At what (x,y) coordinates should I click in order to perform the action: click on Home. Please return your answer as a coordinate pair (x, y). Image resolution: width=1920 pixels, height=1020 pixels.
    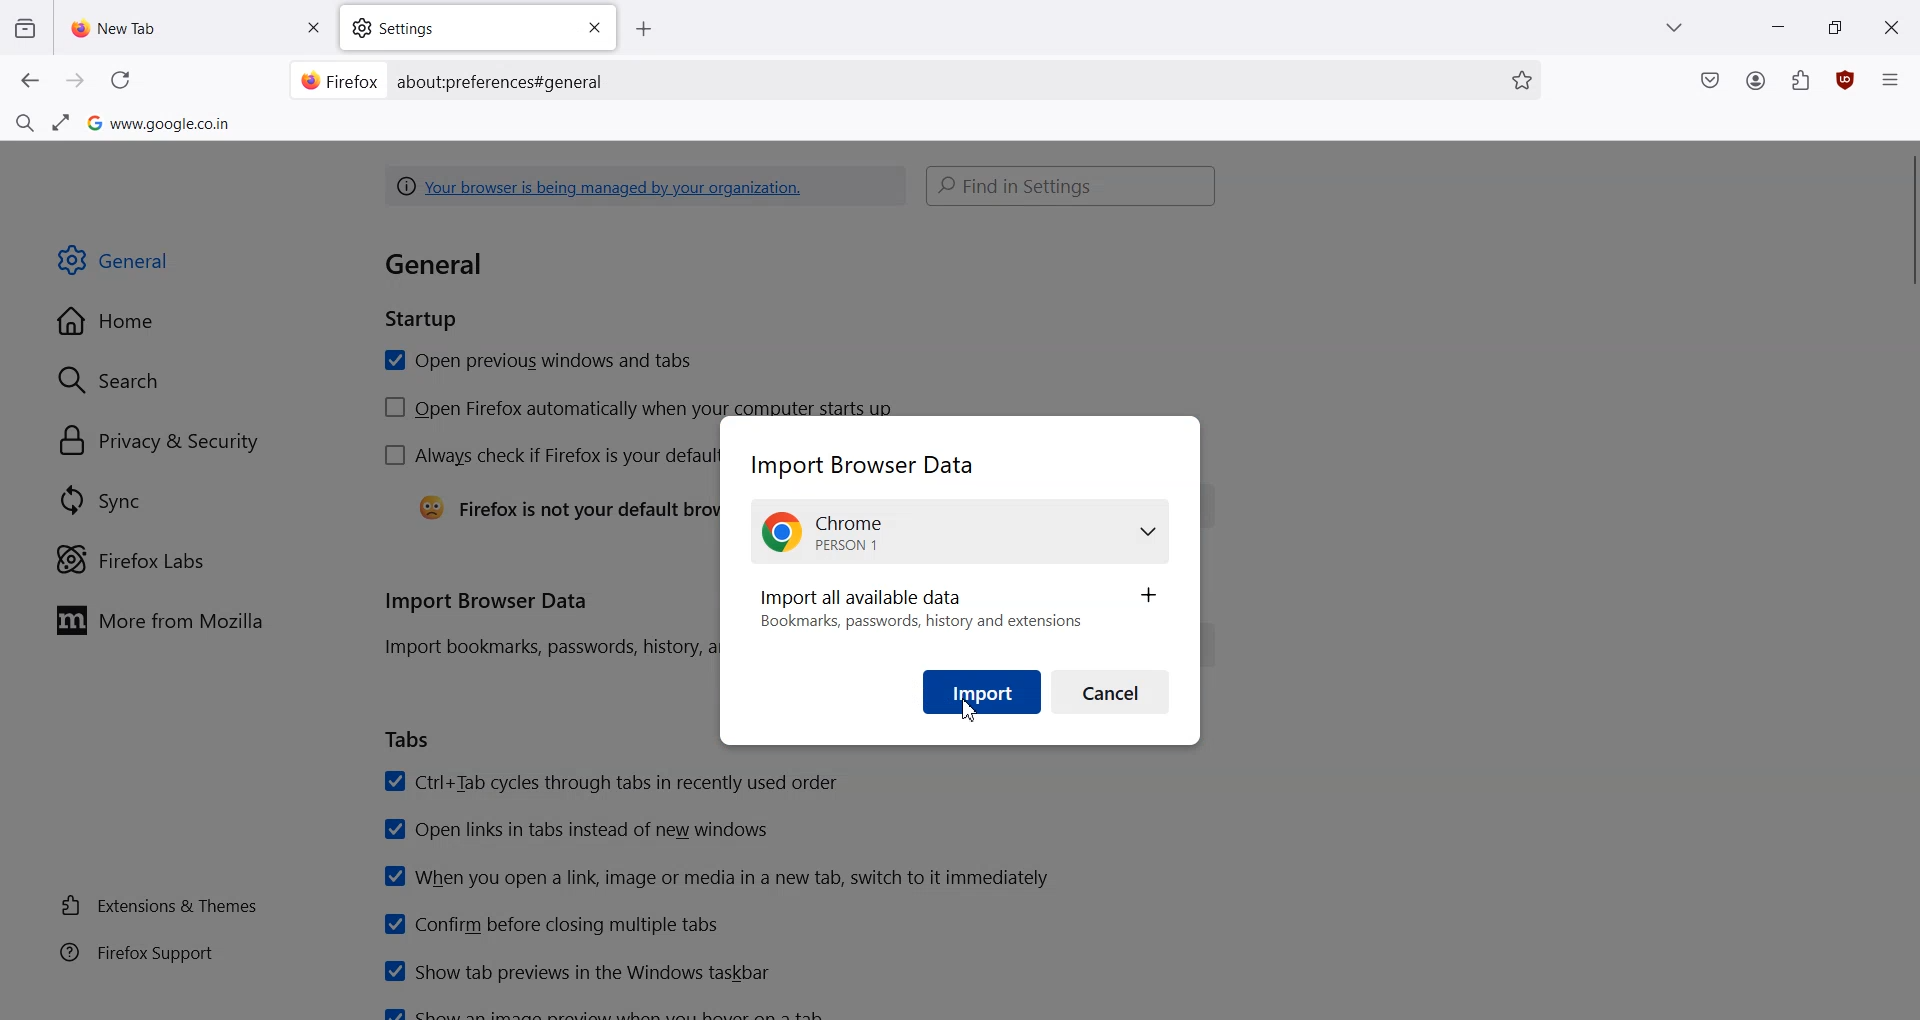
    Looking at the image, I should click on (111, 322).